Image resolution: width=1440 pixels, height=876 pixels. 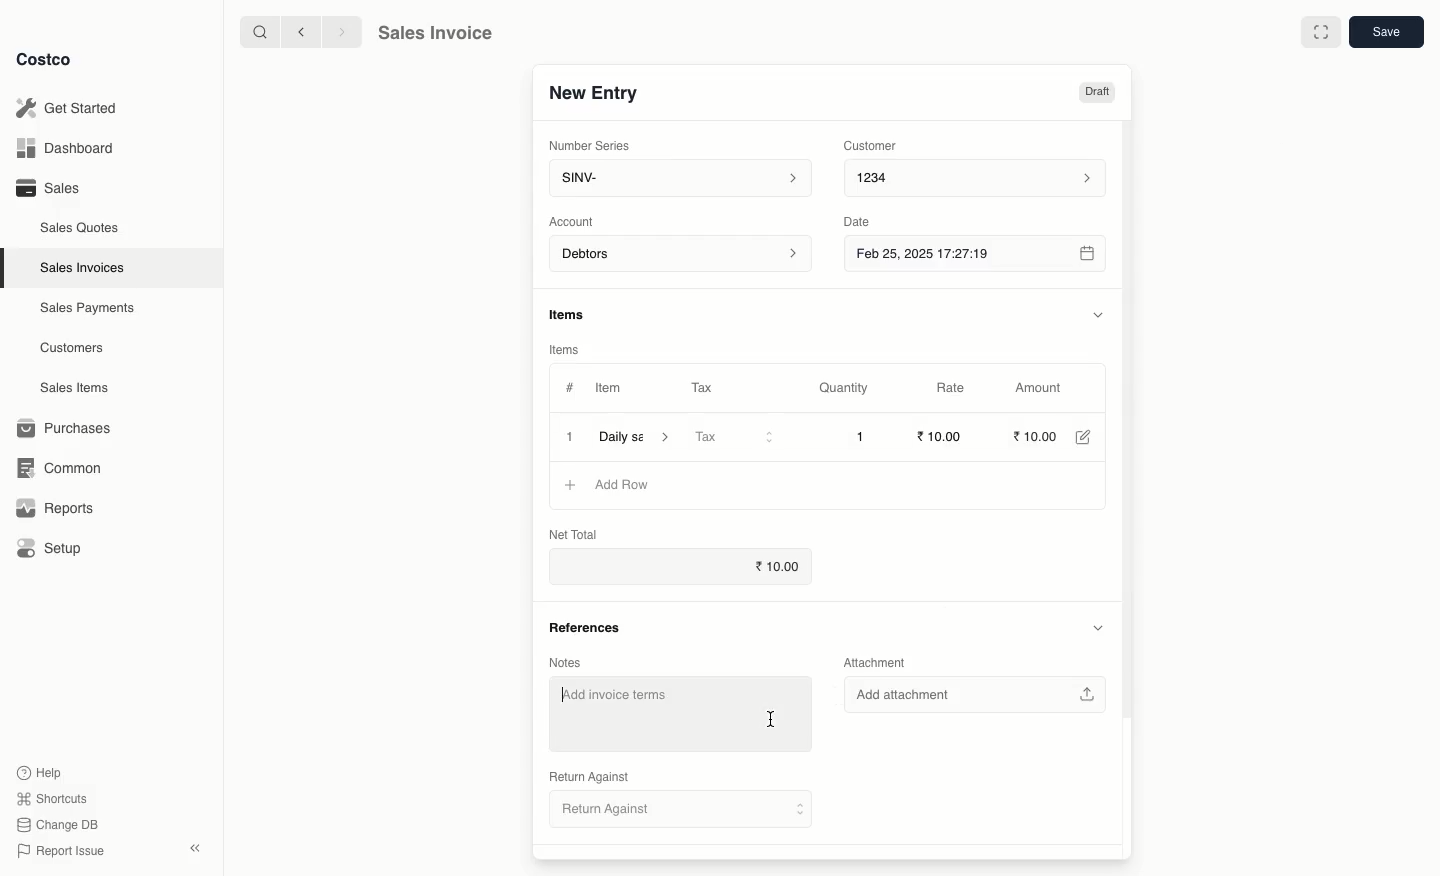 I want to click on Tax, so click(x=735, y=437).